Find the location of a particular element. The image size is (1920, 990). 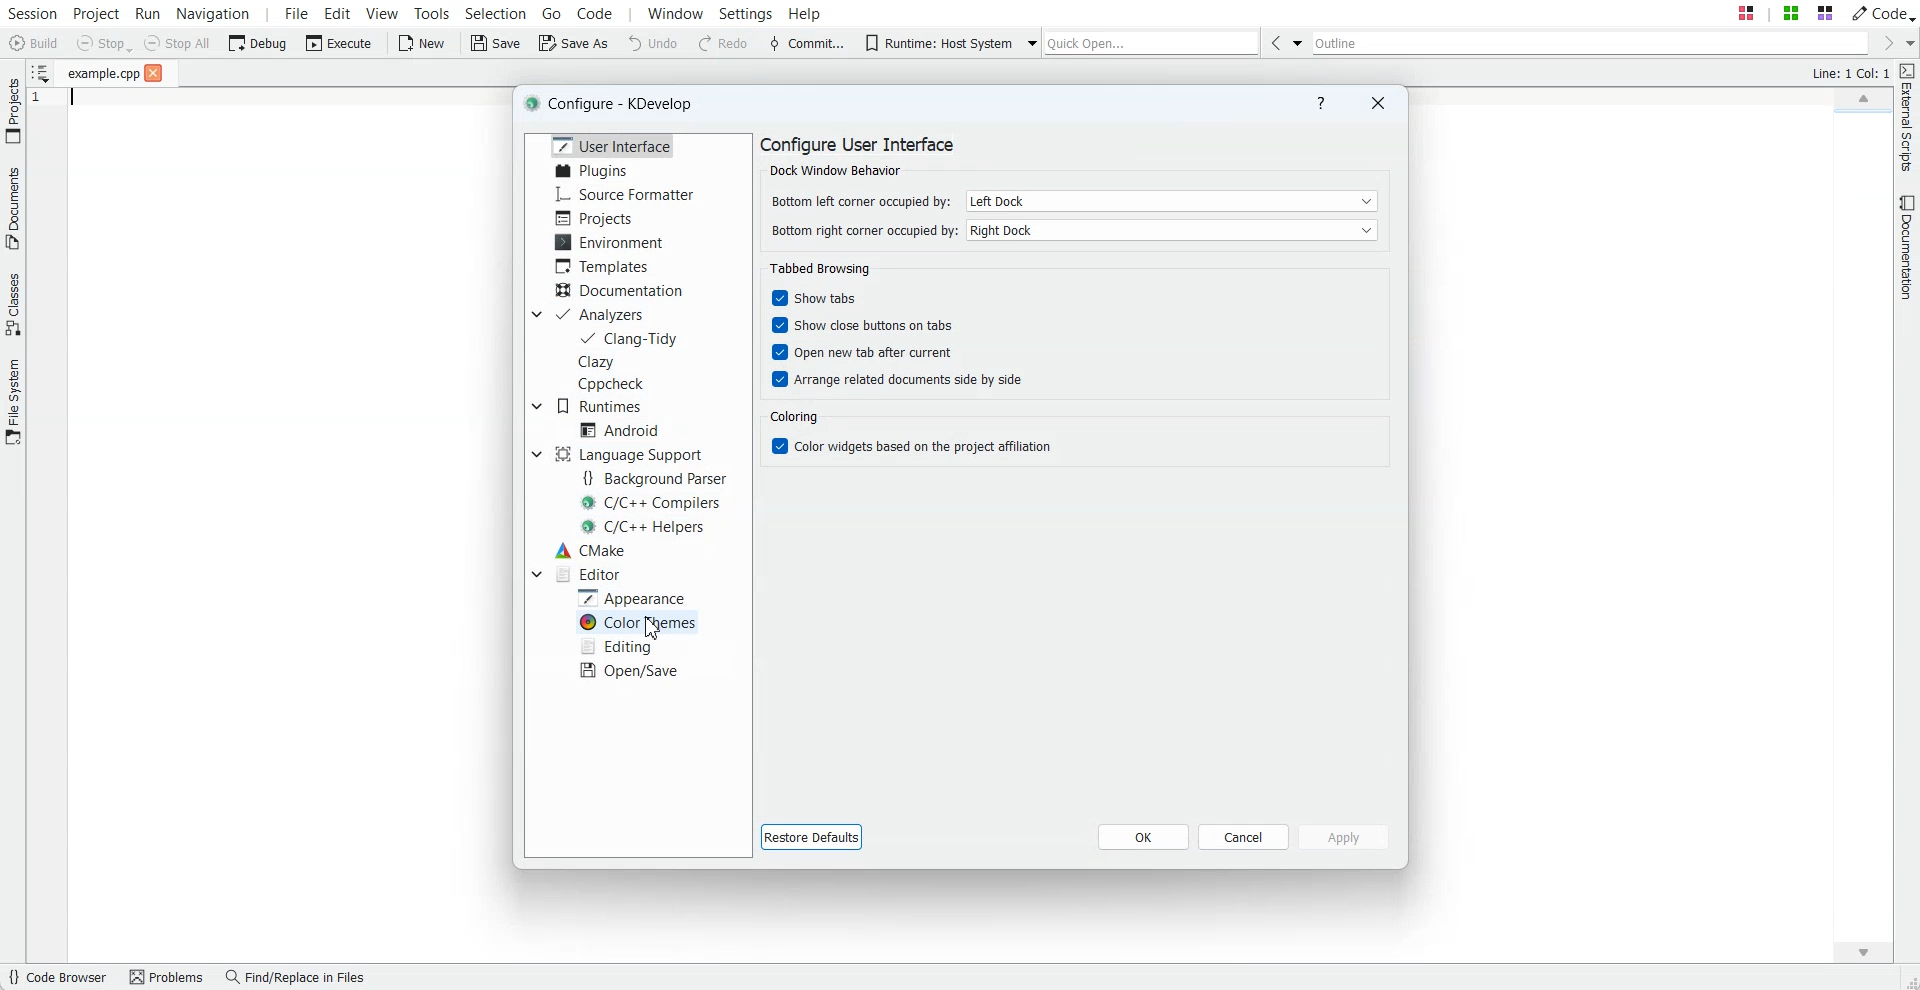

Drop down box is located at coordinates (1296, 42).